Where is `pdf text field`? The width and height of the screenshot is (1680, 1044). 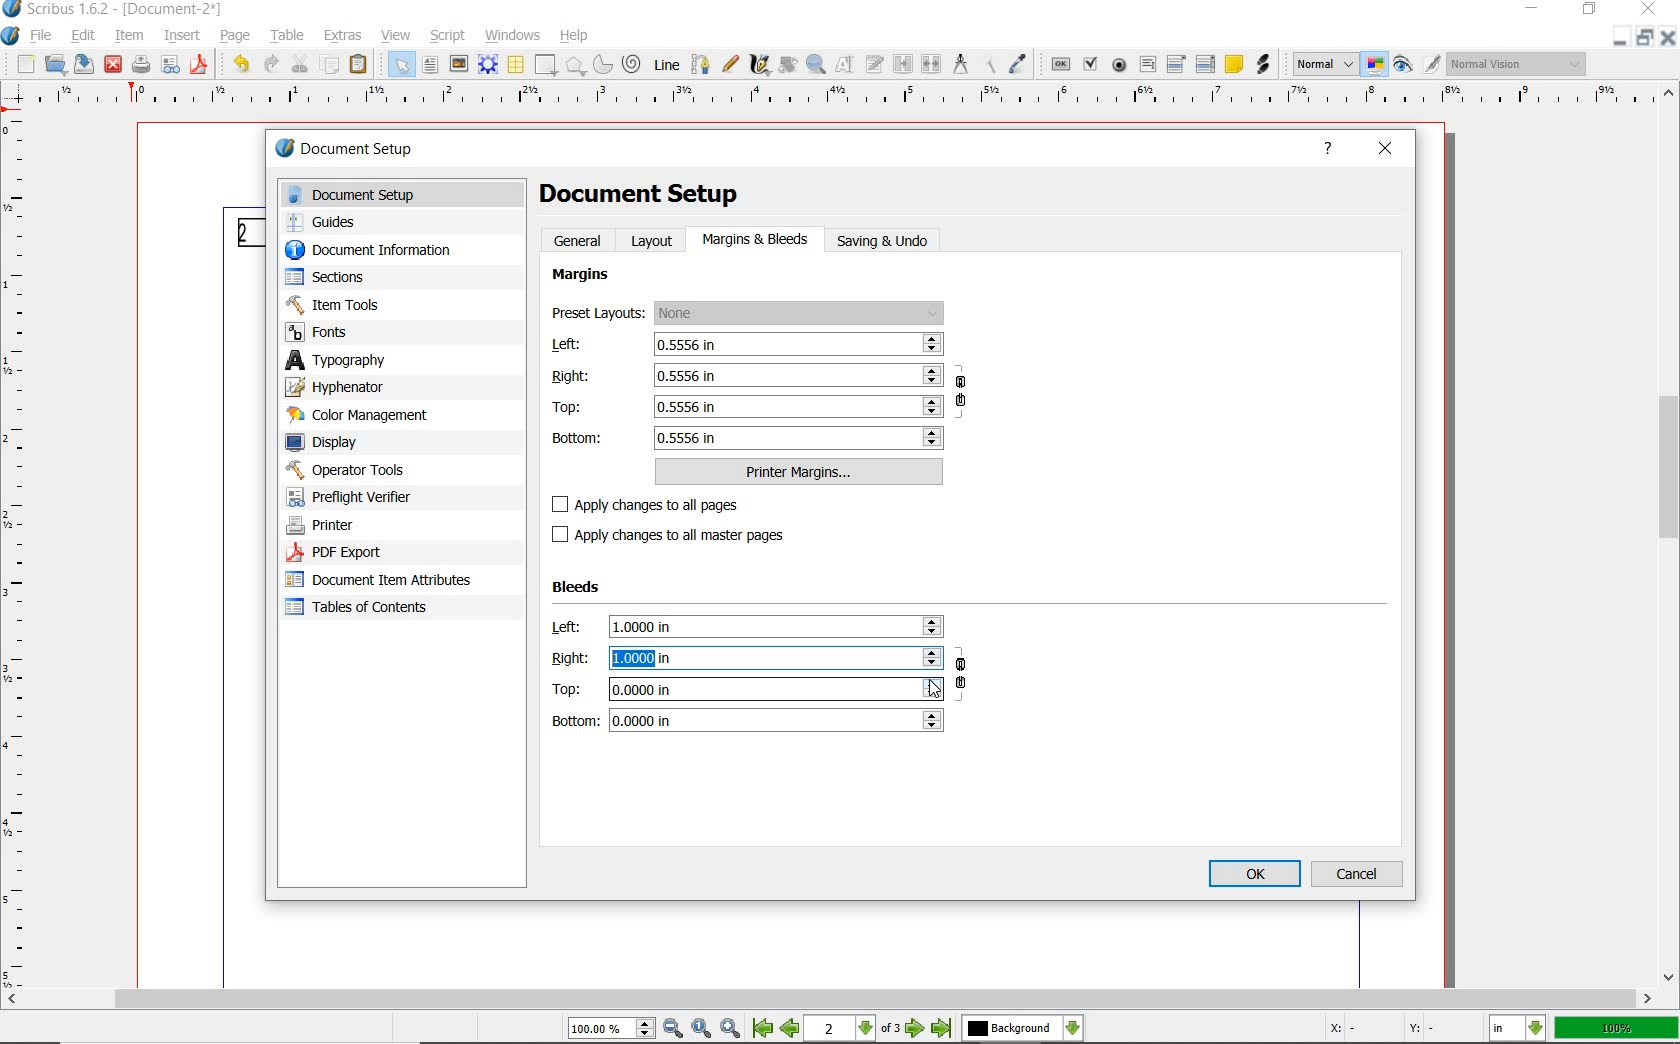
pdf text field is located at coordinates (1147, 64).